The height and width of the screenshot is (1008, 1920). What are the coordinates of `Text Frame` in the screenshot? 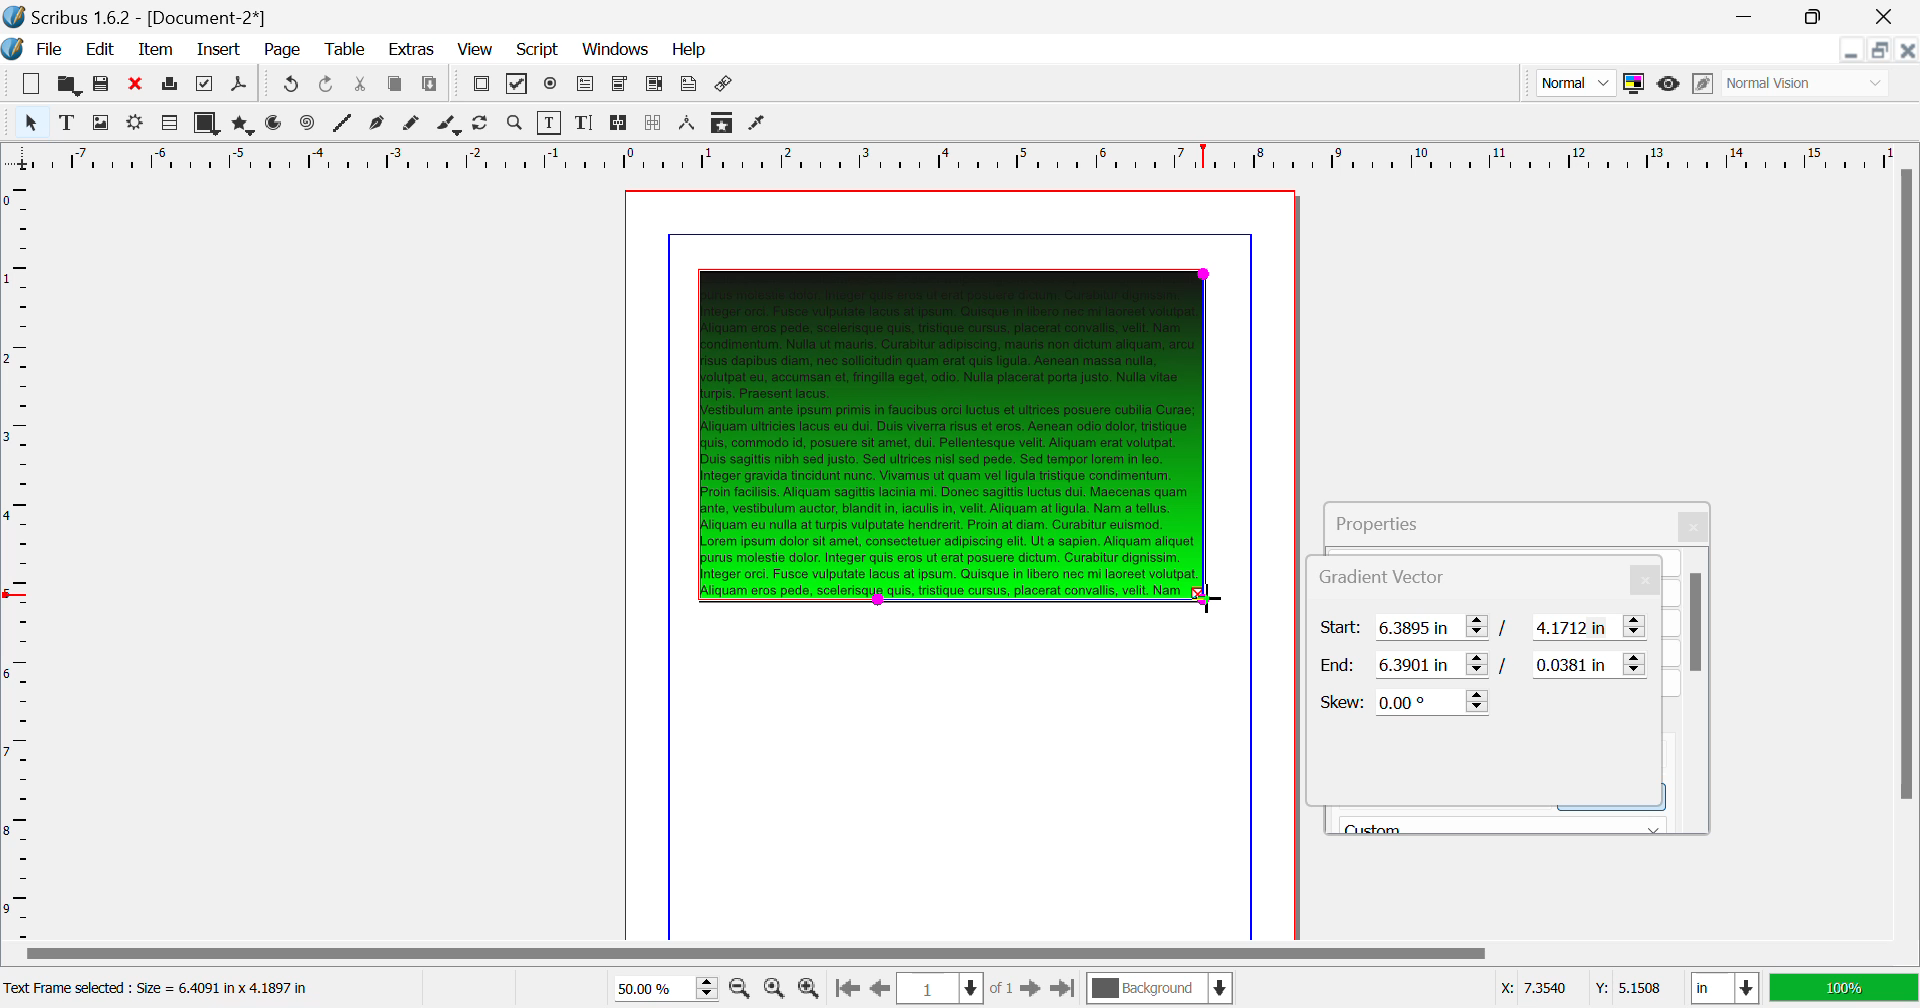 It's located at (67, 122).